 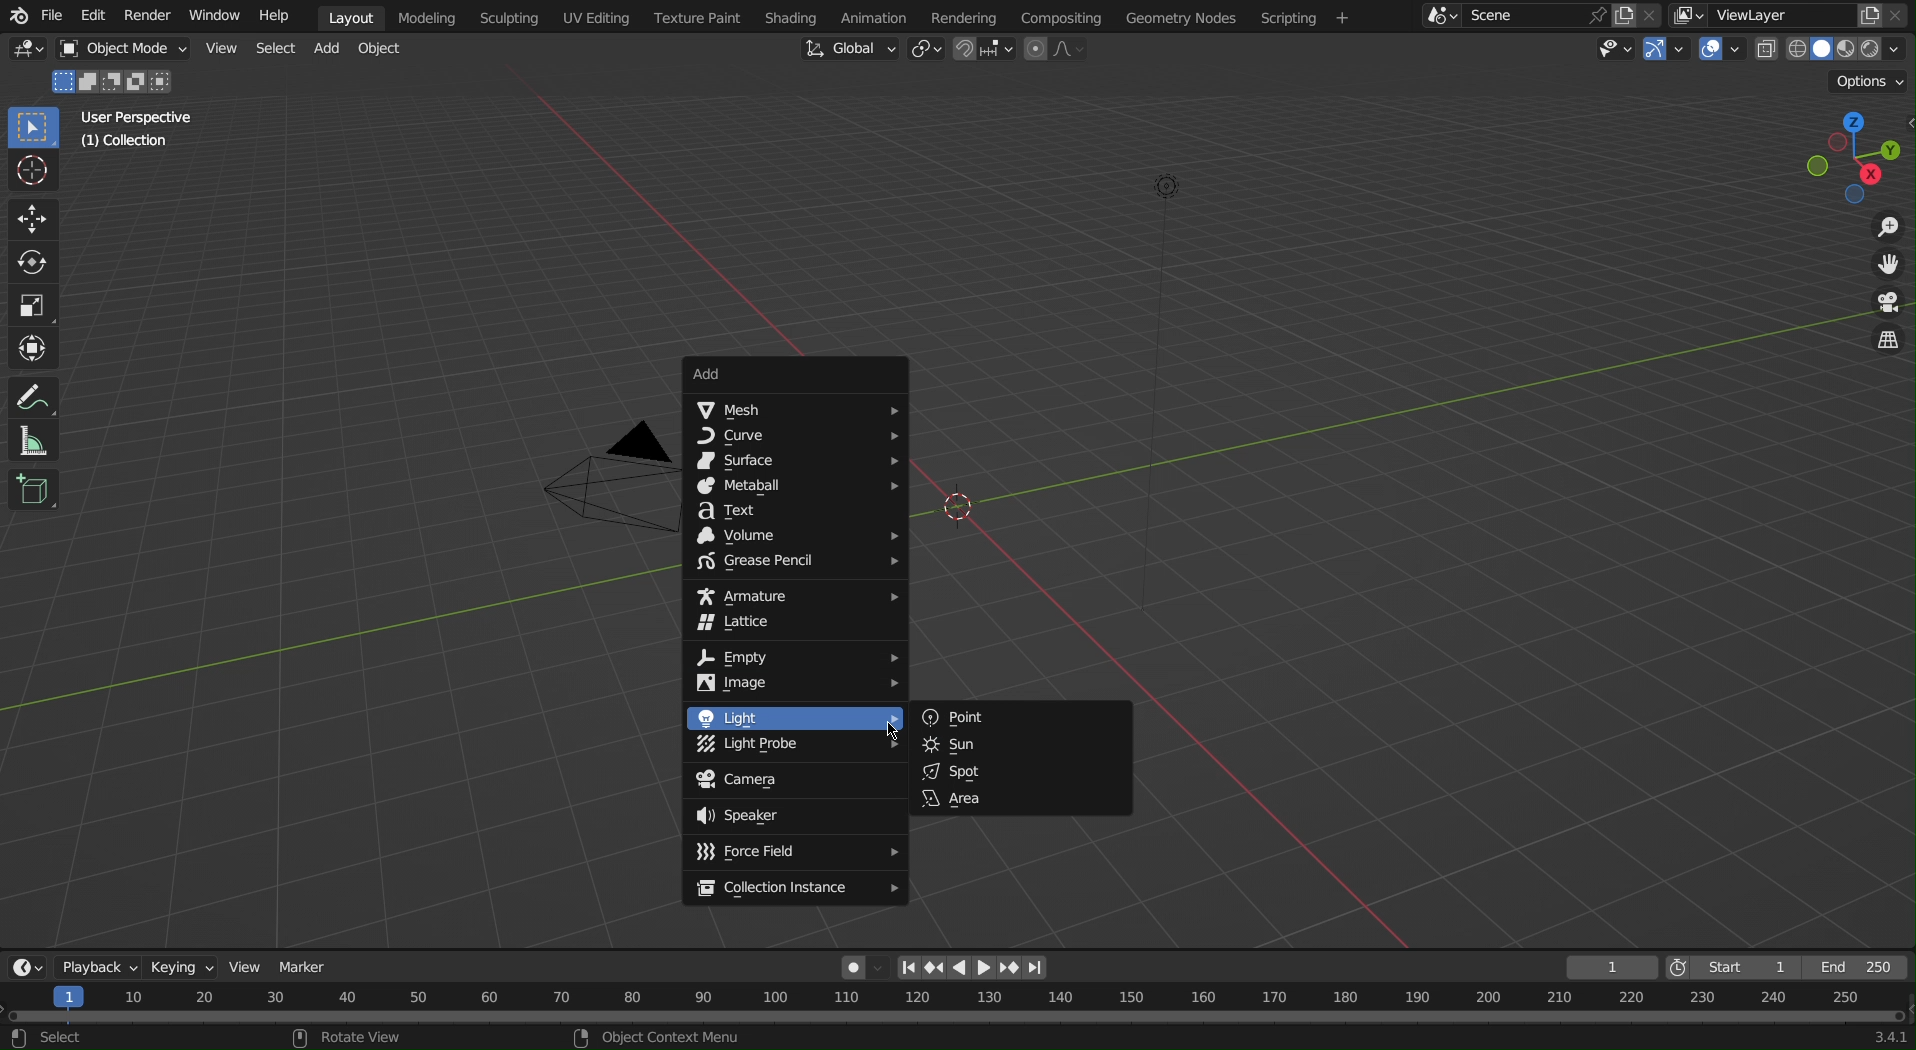 What do you see at coordinates (906, 724) in the screenshot?
I see `Cursor` at bounding box center [906, 724].